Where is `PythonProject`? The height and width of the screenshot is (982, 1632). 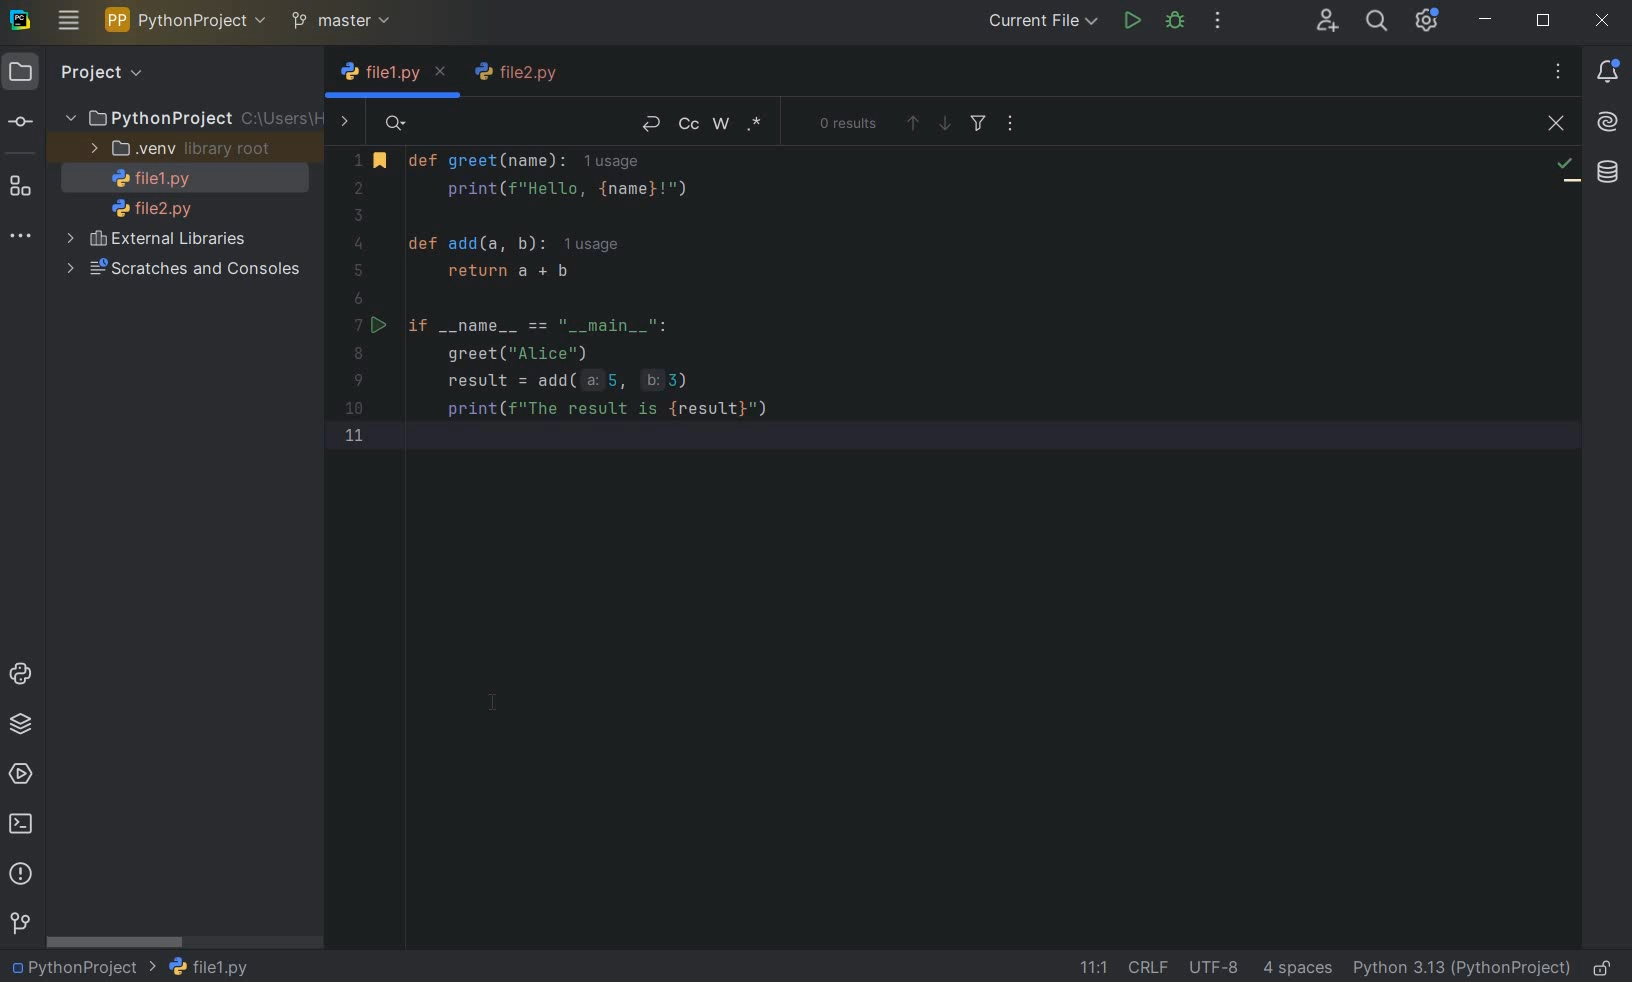
PythonProject is located at coordinates (192, 120).